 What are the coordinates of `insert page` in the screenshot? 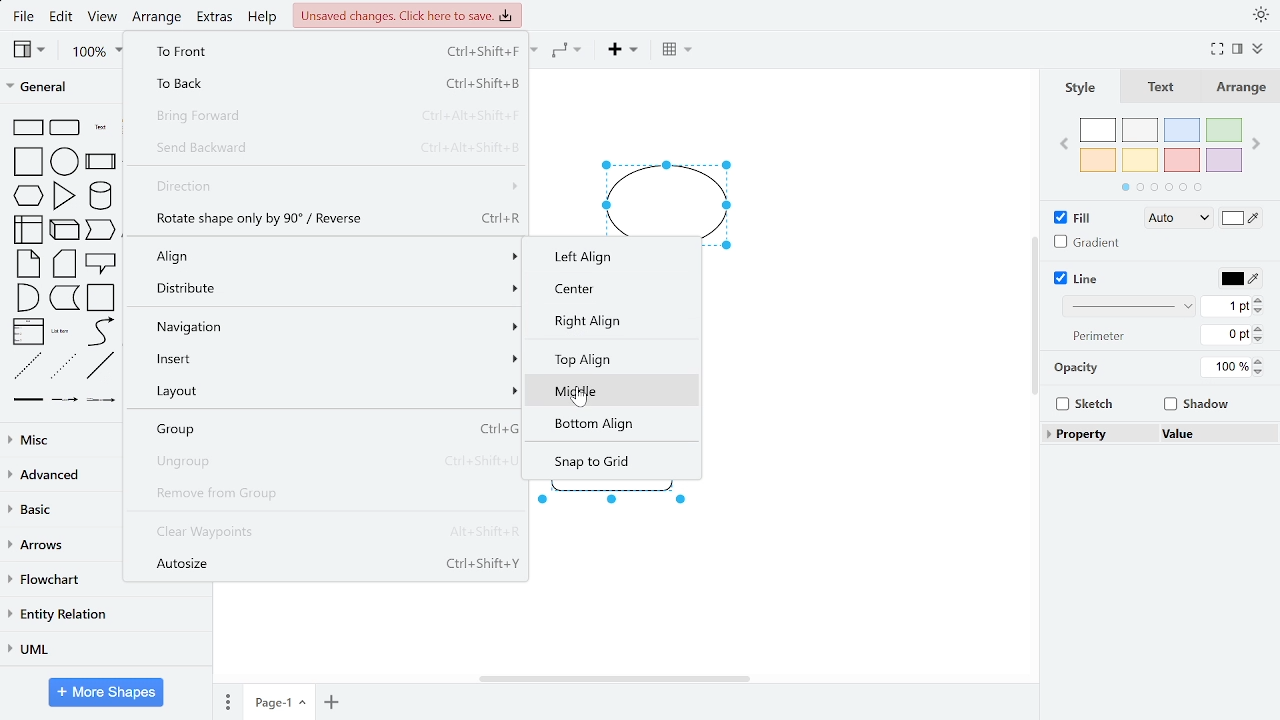 It's located at (331, 701).